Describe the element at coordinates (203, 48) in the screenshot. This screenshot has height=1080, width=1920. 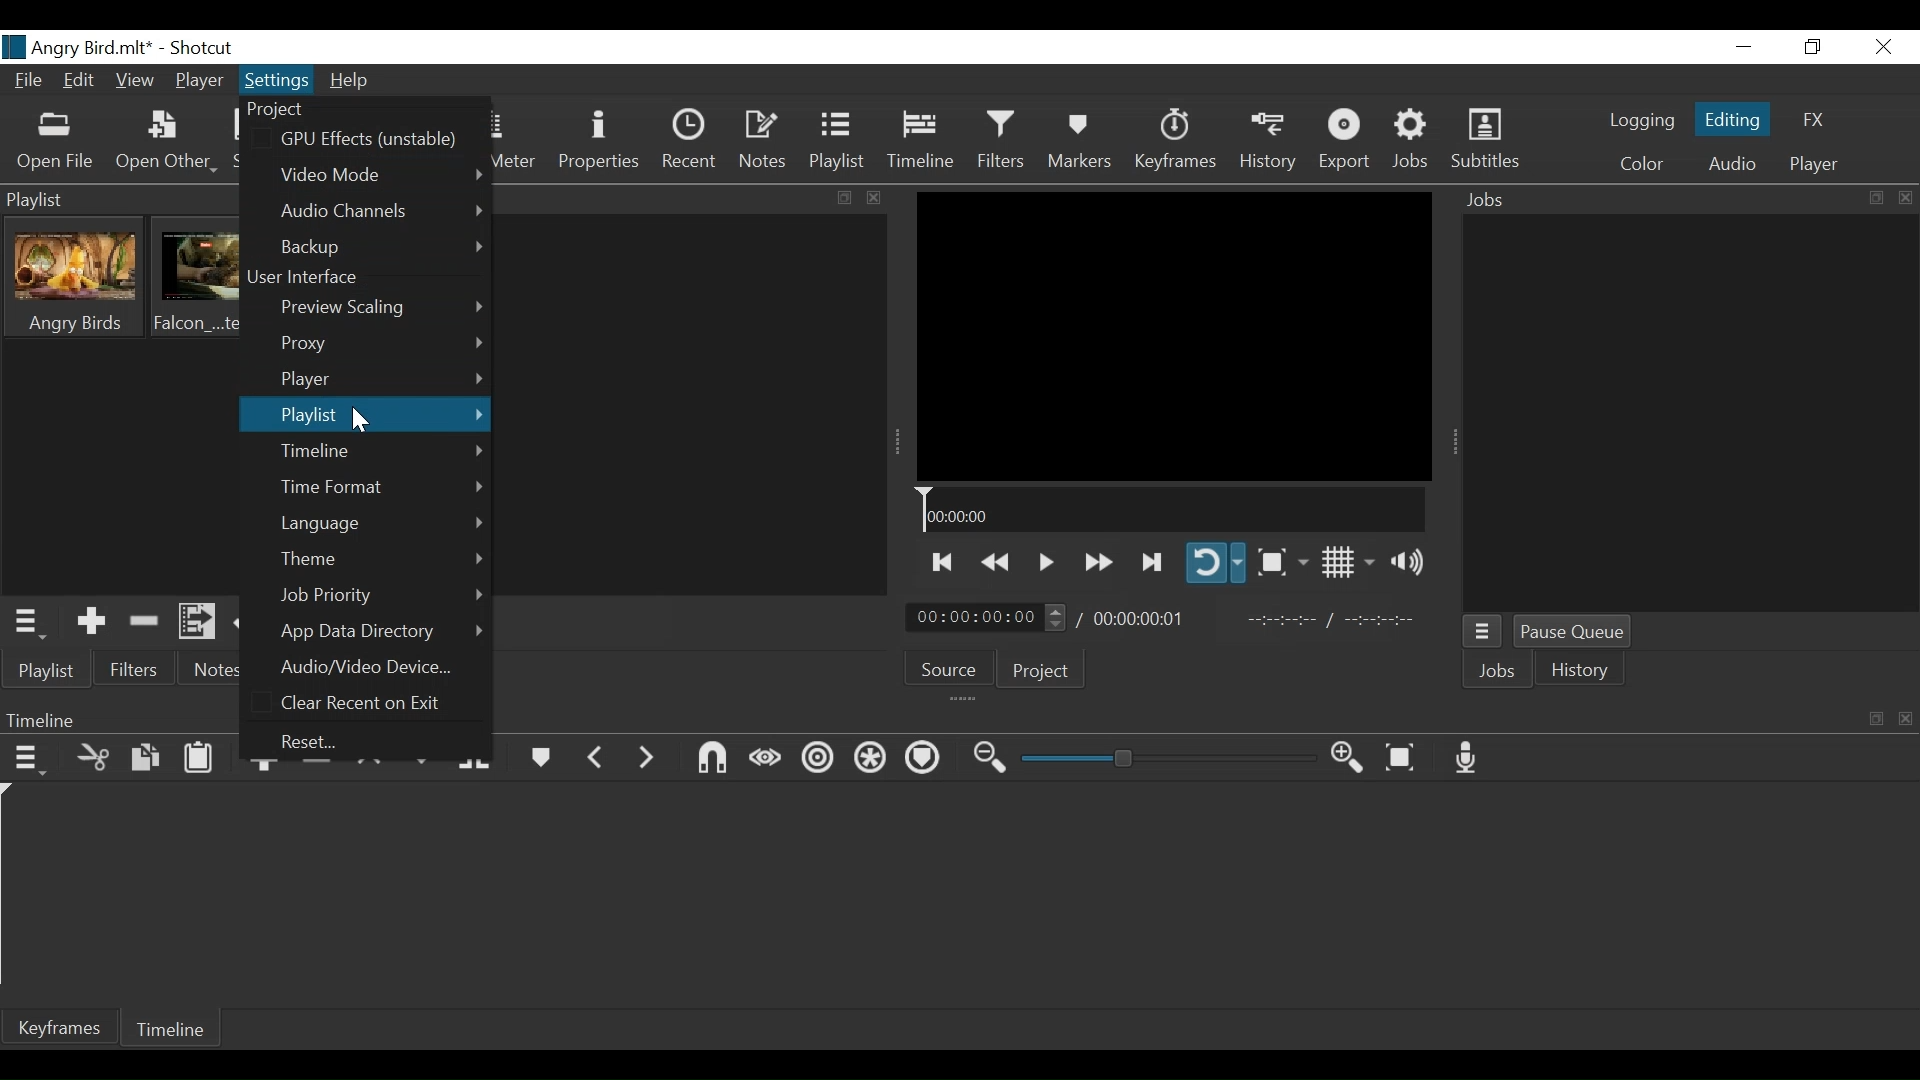
I see `Shotcut` at that location.